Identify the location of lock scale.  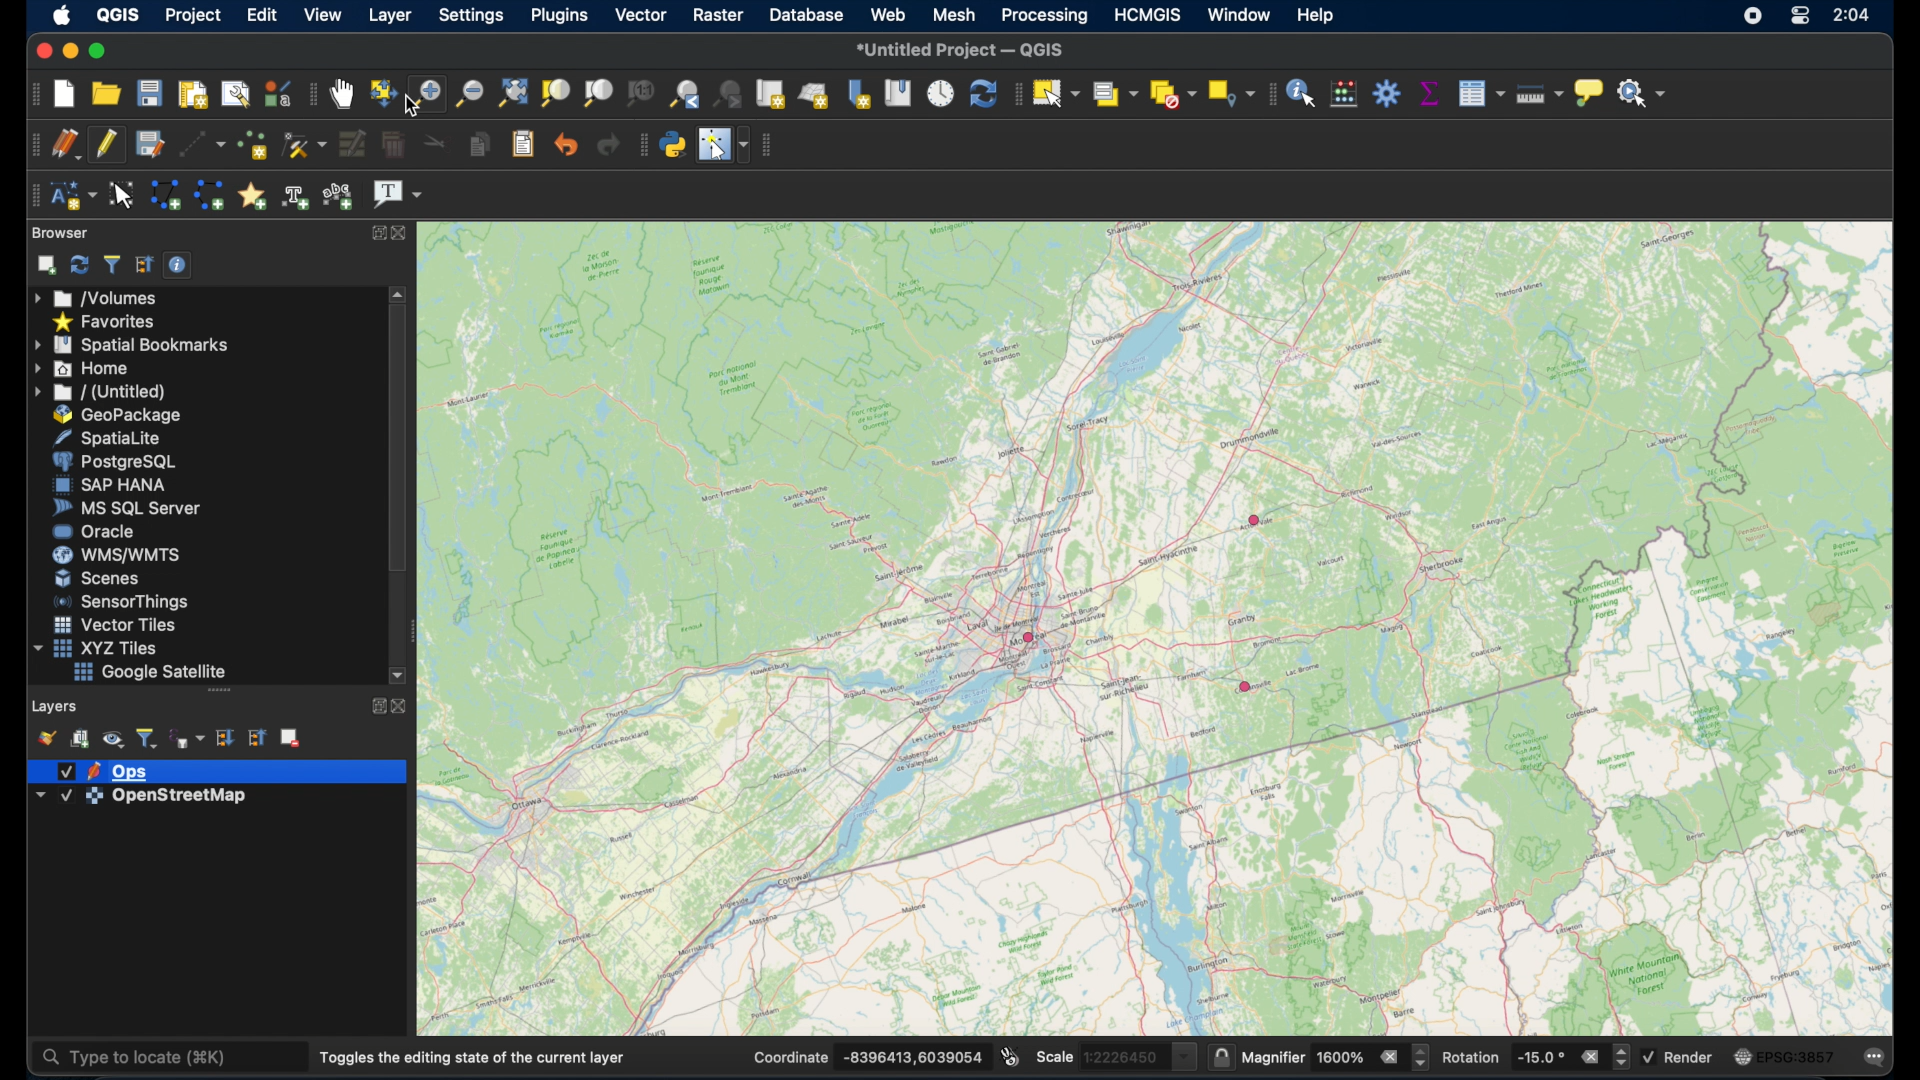
(1217, 1057).